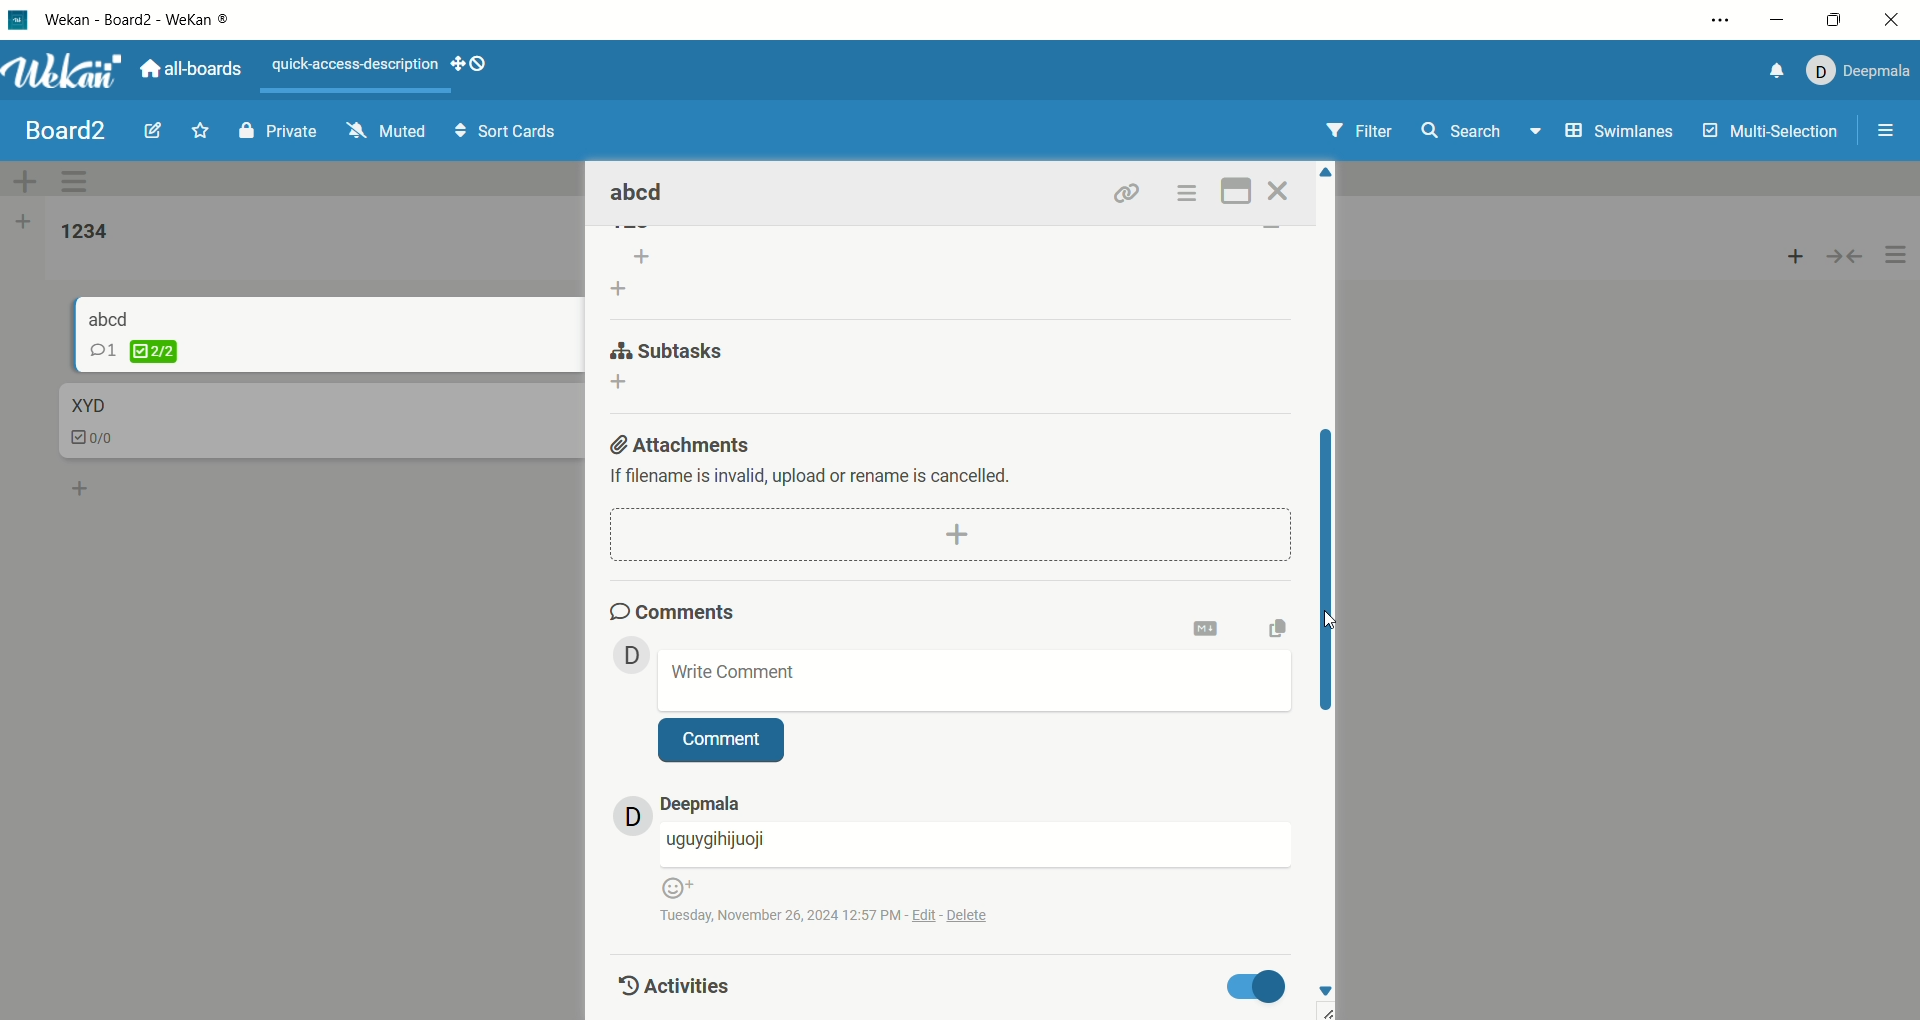  Describe the element at coordinates (64, 74) in the screenshot. I see `wekan` at that location.